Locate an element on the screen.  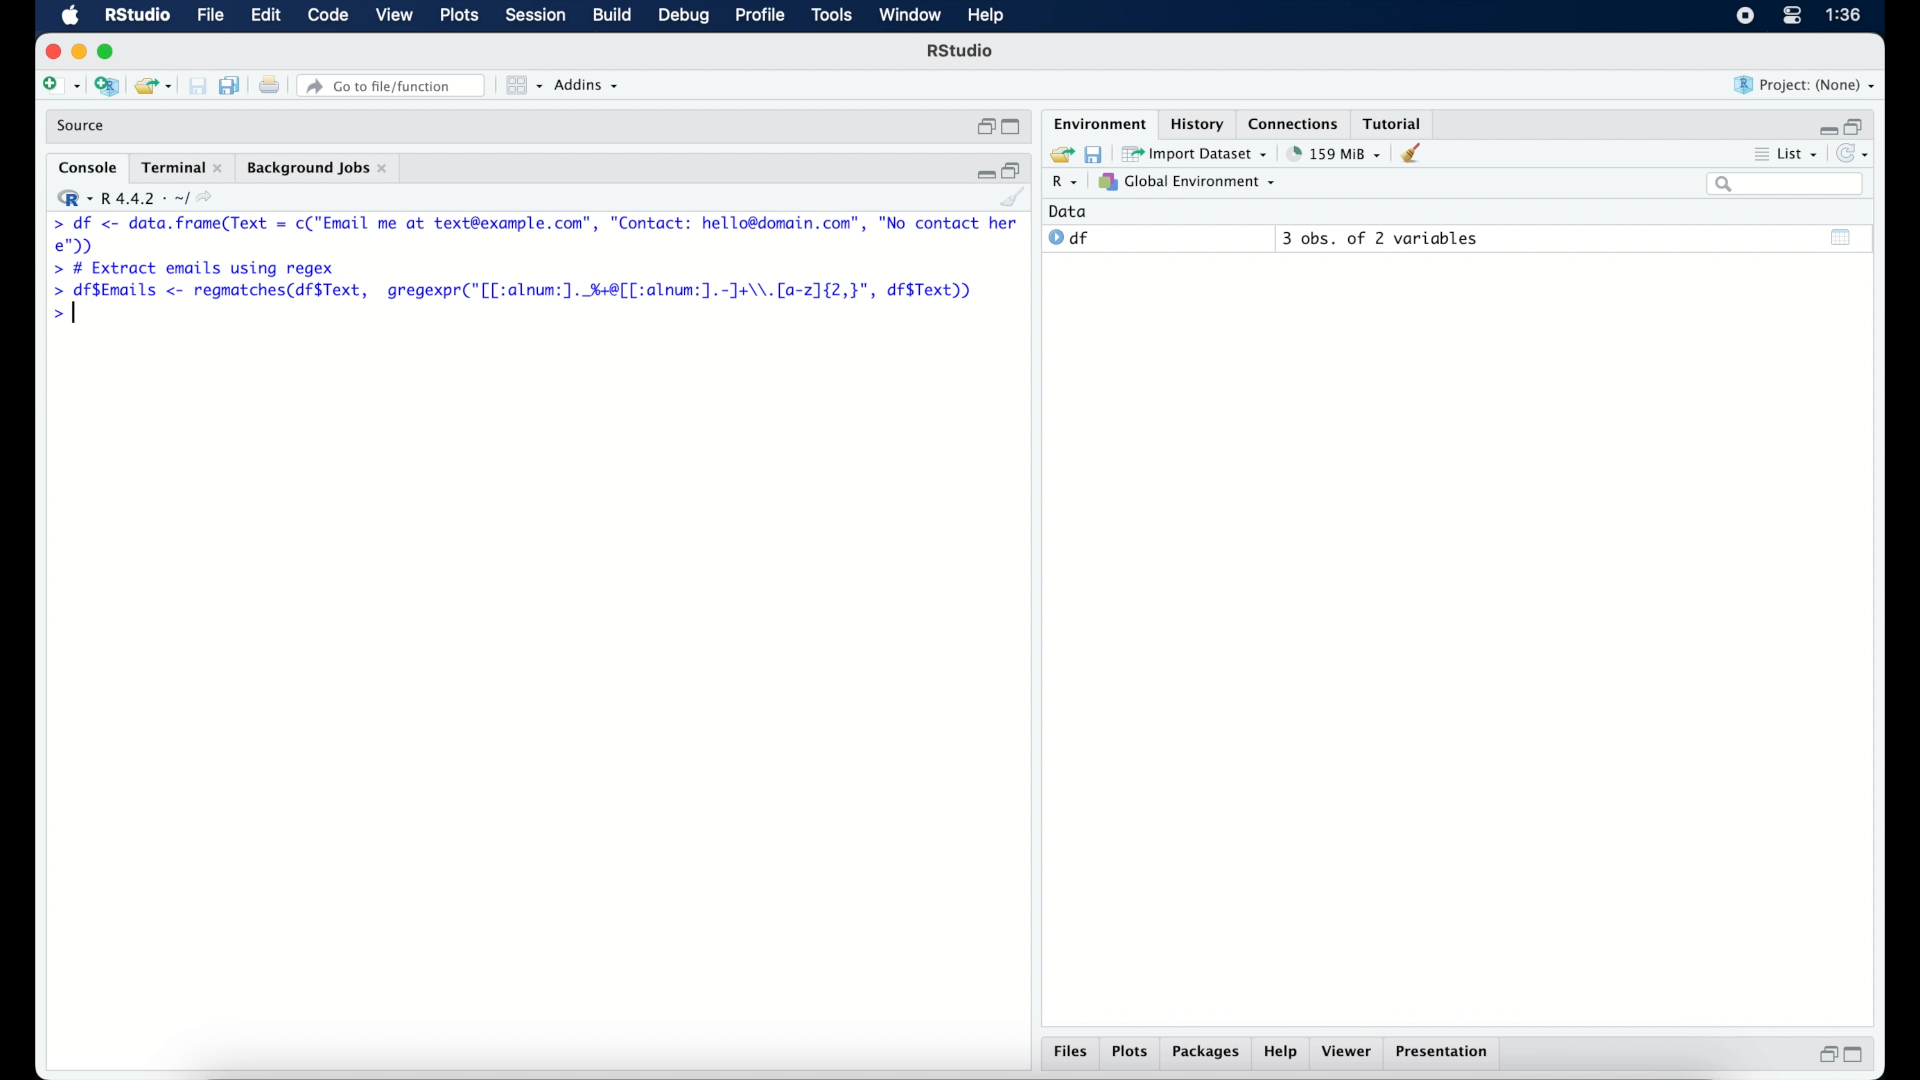
restore down is located at coordinates (982, 127).